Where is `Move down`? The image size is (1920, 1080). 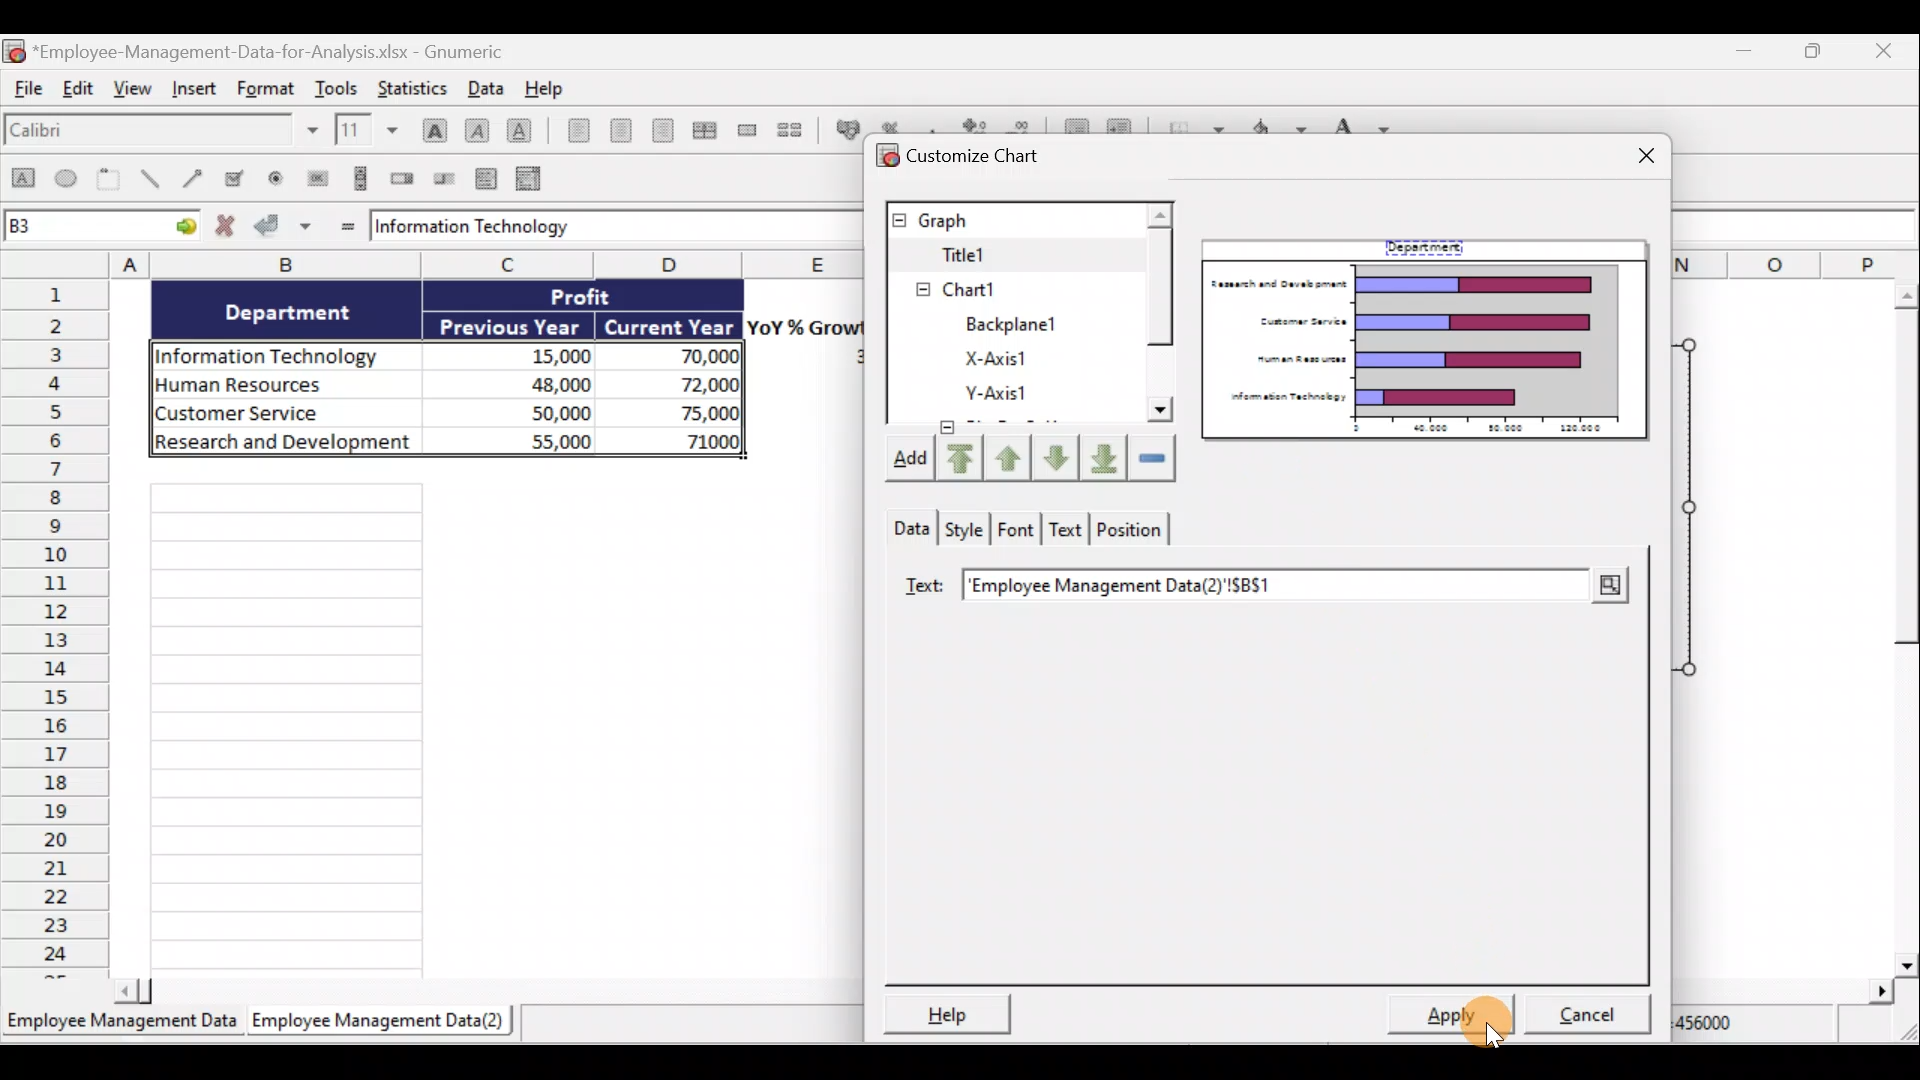 Move down is located at coordinates (1058, 456).